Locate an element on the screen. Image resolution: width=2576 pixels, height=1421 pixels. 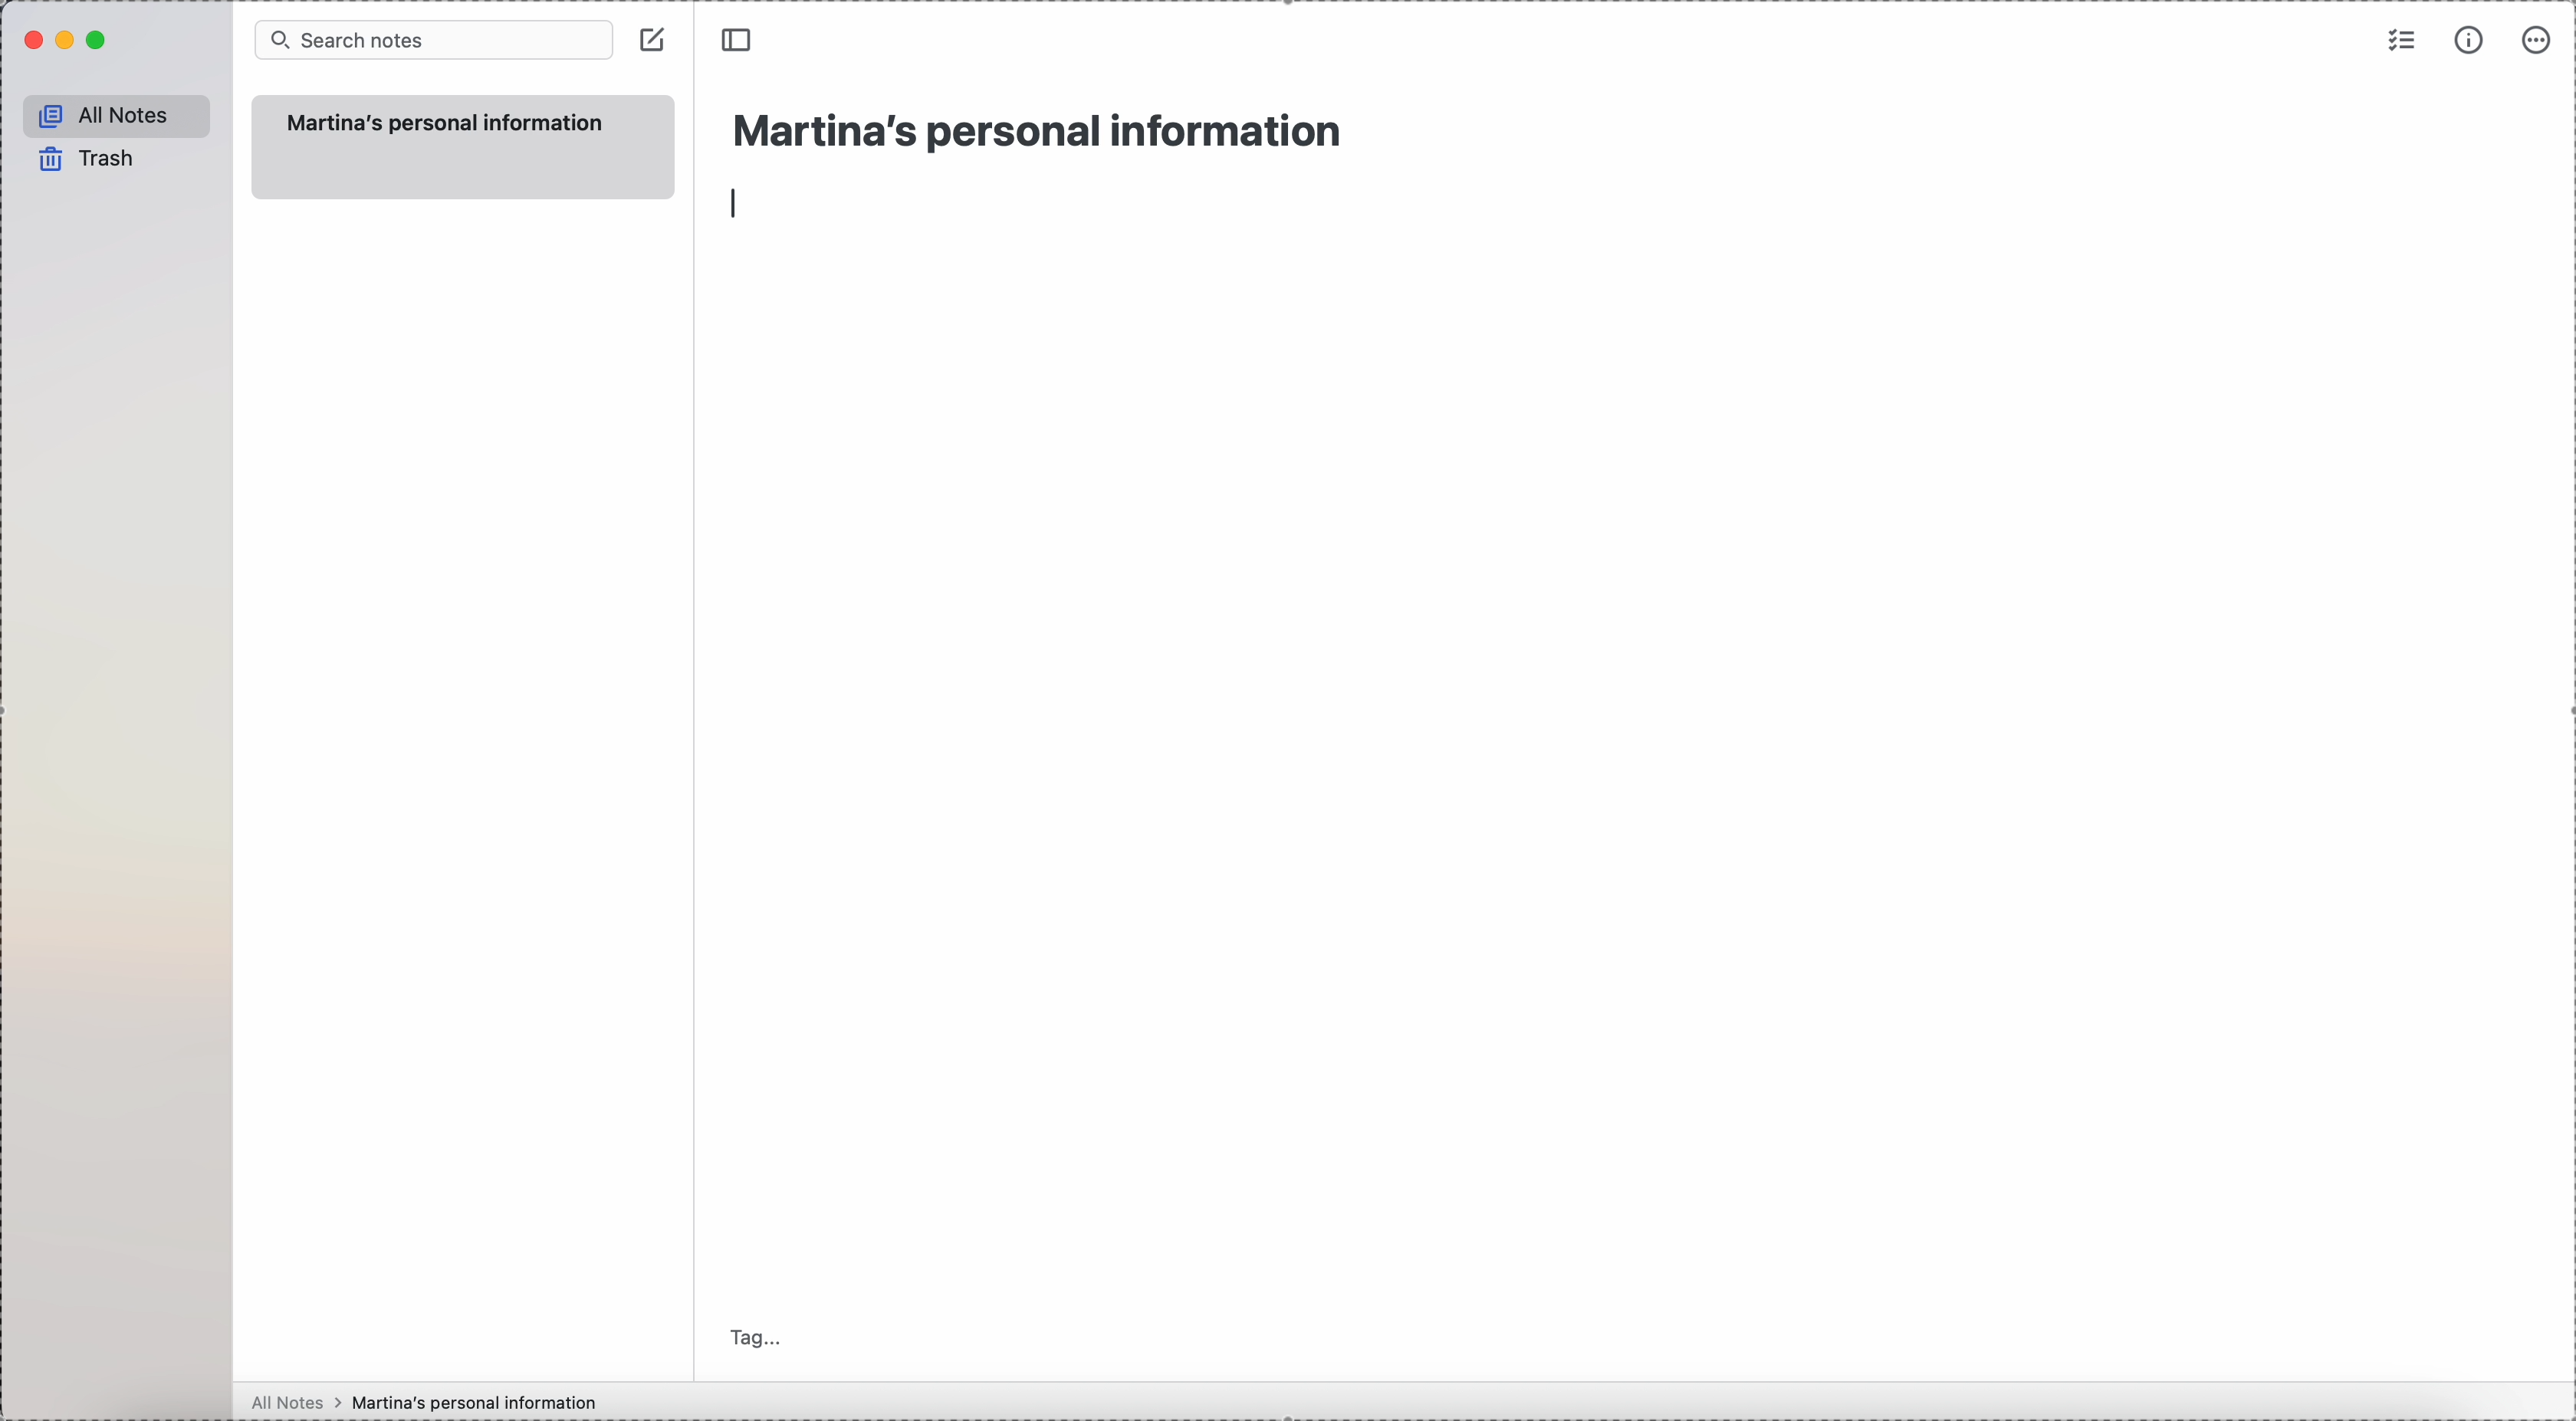
Martina's personal information is located at coordinates (462, 147).